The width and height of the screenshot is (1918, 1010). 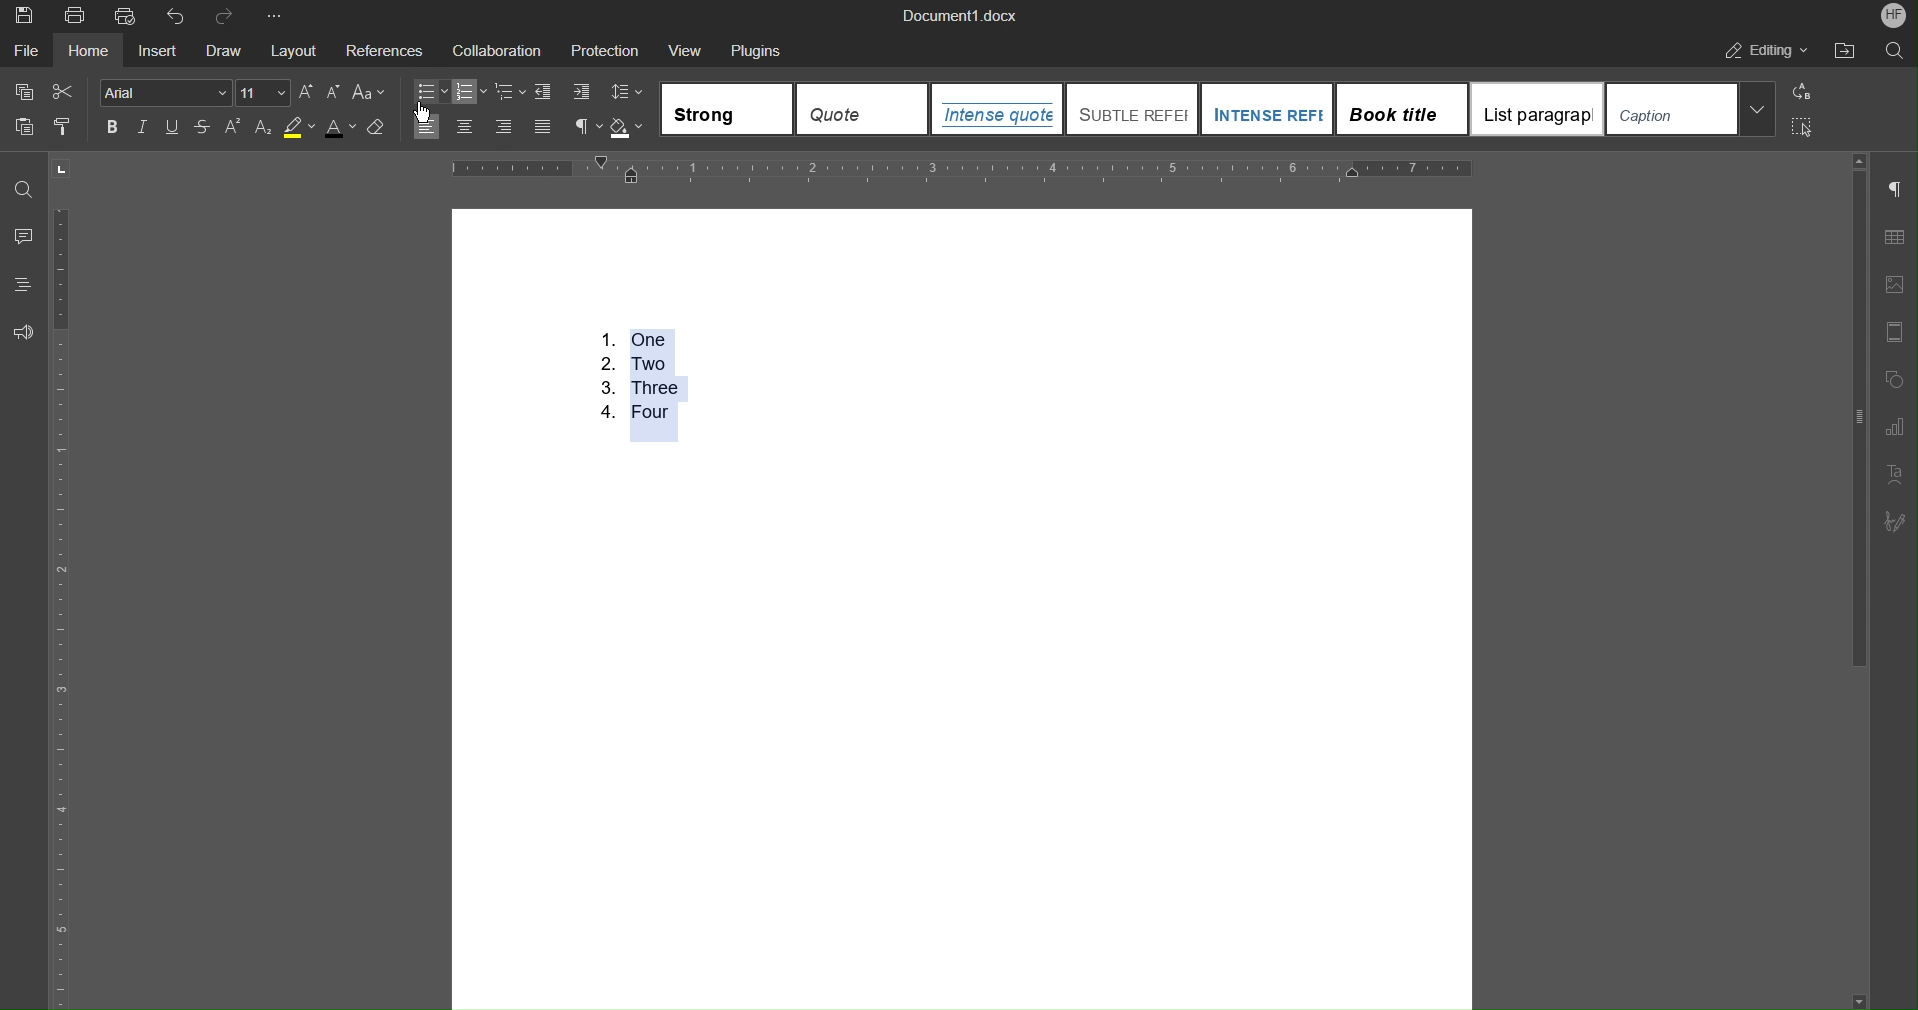 What do you see at coordinates (423, 127) in the screenshot?
I see `Left Align` at bounding box center [423, 127].